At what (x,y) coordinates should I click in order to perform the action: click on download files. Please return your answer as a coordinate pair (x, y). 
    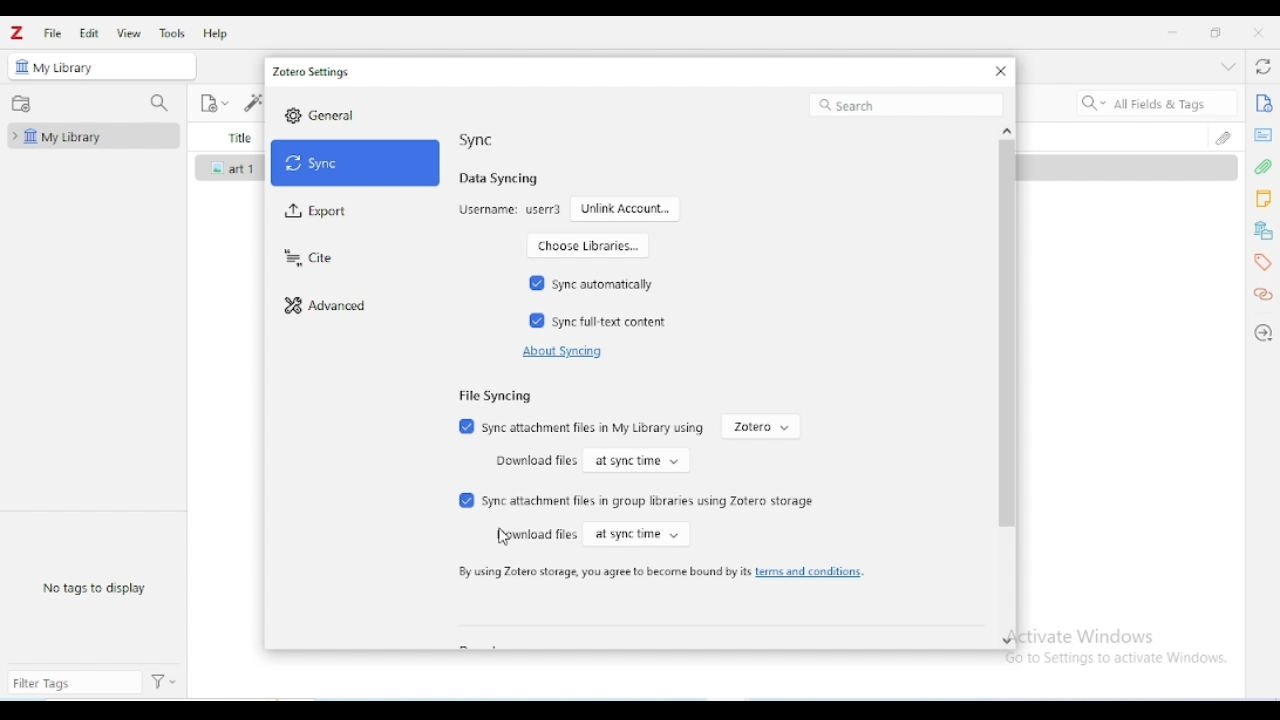
    Looking at the image, I should click on (533, 460).